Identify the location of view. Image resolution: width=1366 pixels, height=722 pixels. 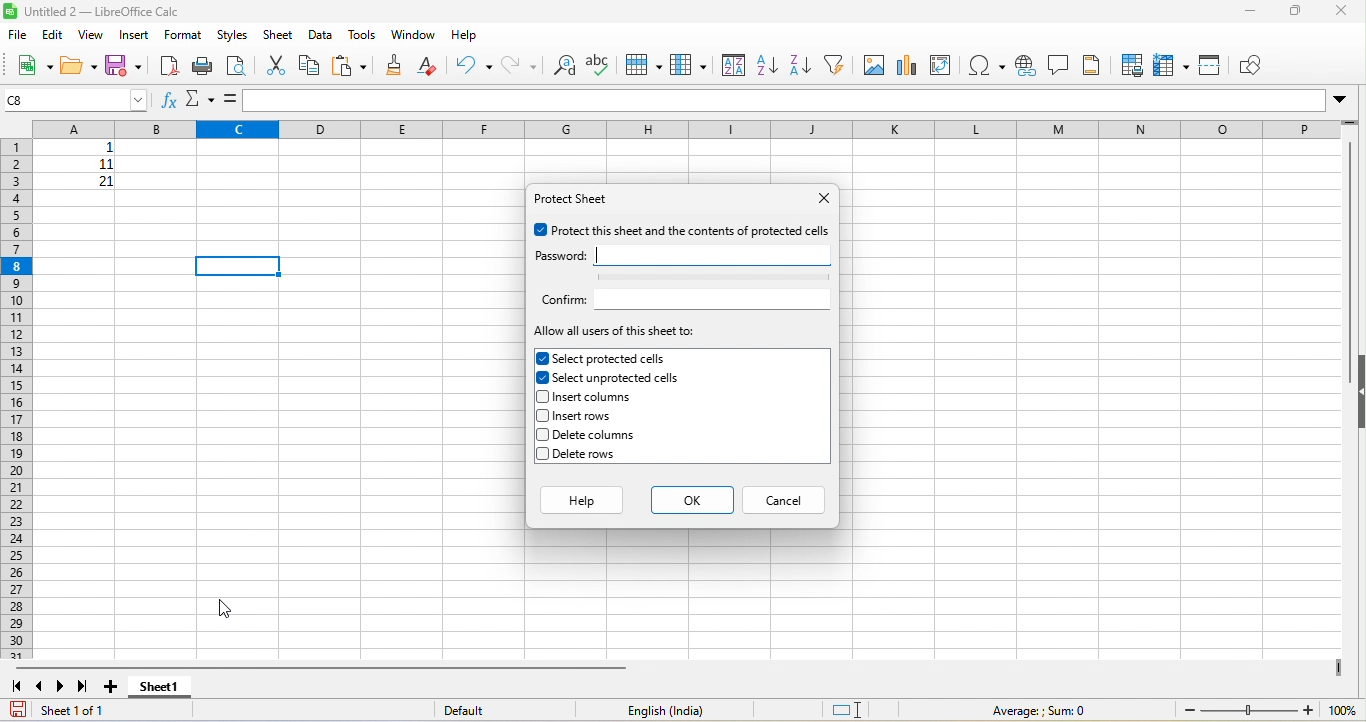
(92, 34).